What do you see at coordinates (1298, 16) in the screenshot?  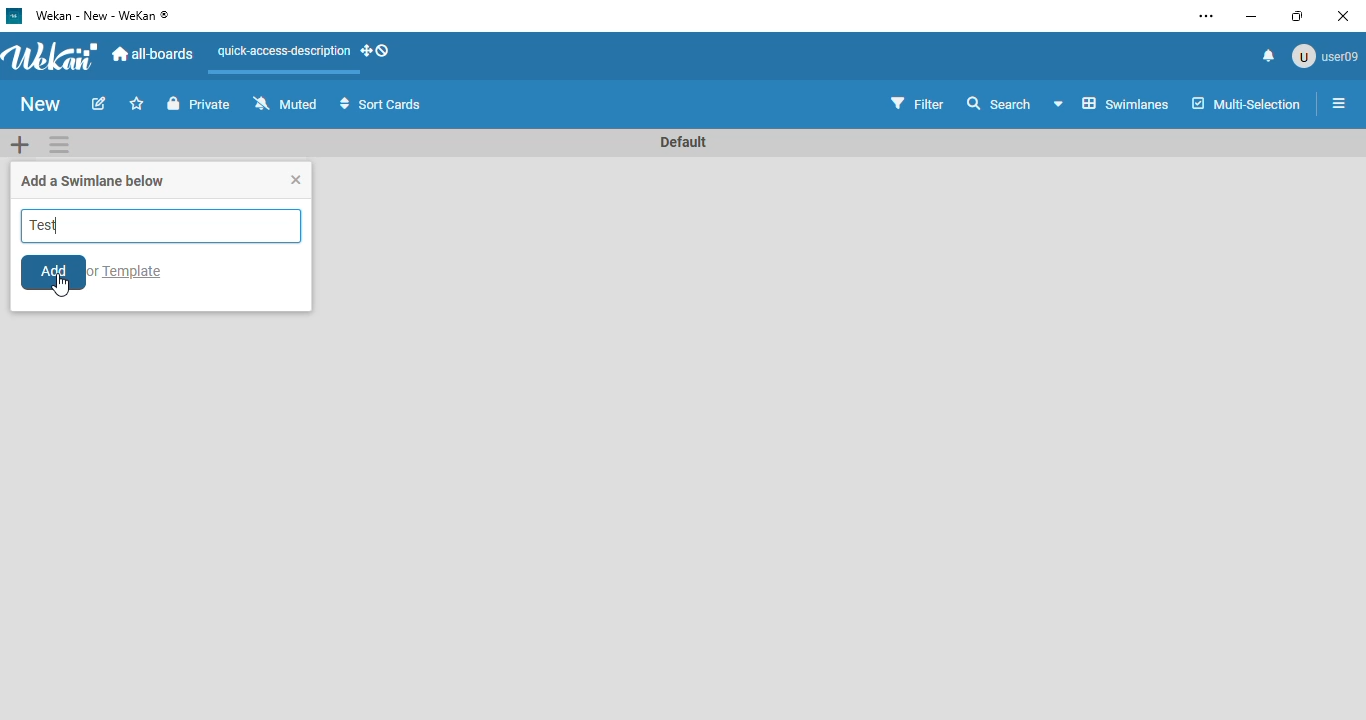 I see `maximize` at bounding box center [1298, 16].